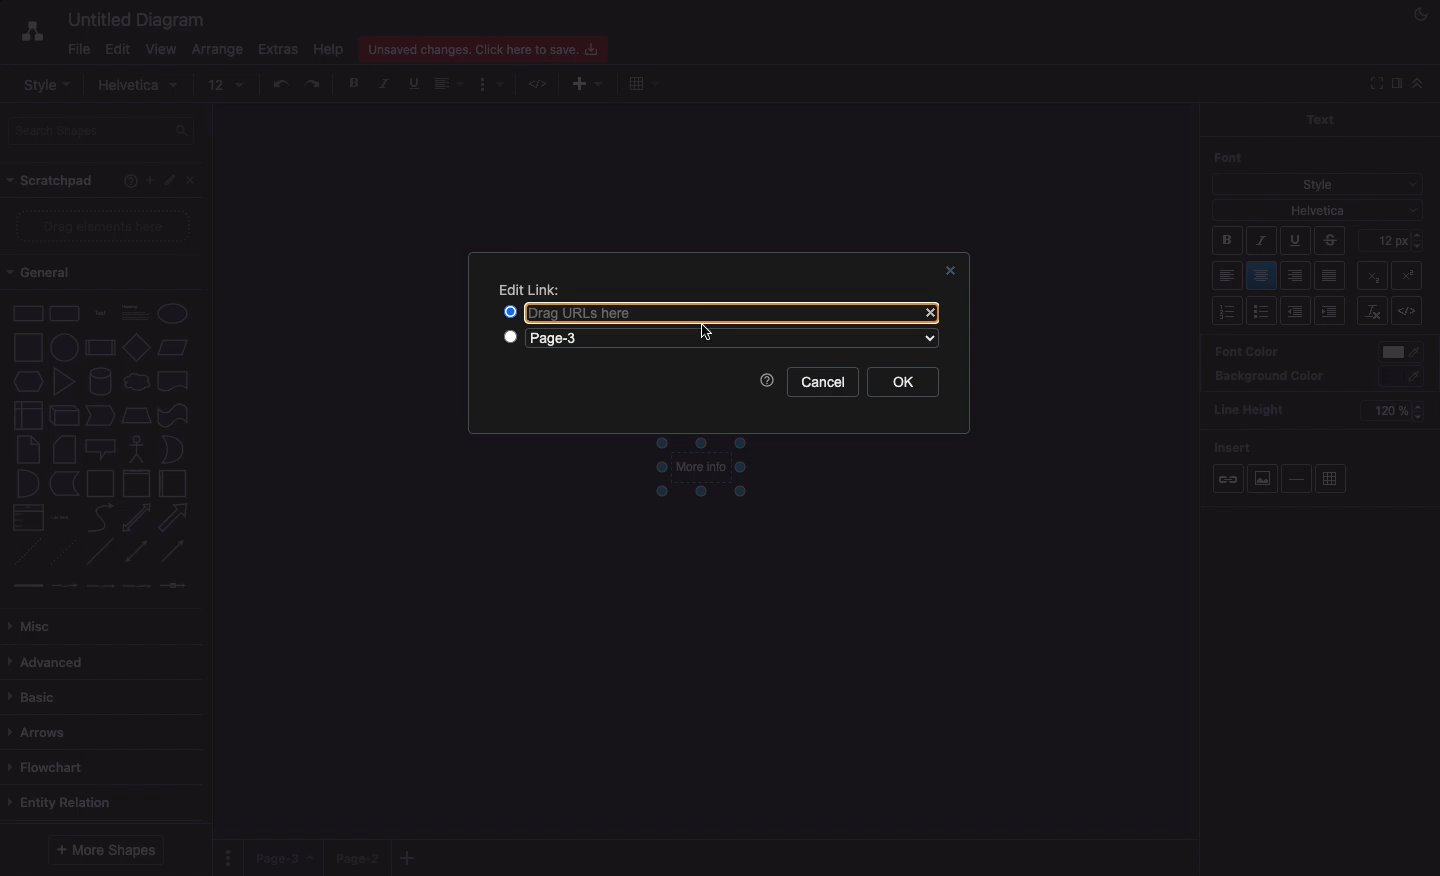 This screenshot has width=1440, height=876. I want to click on color, so click(1402, 353).